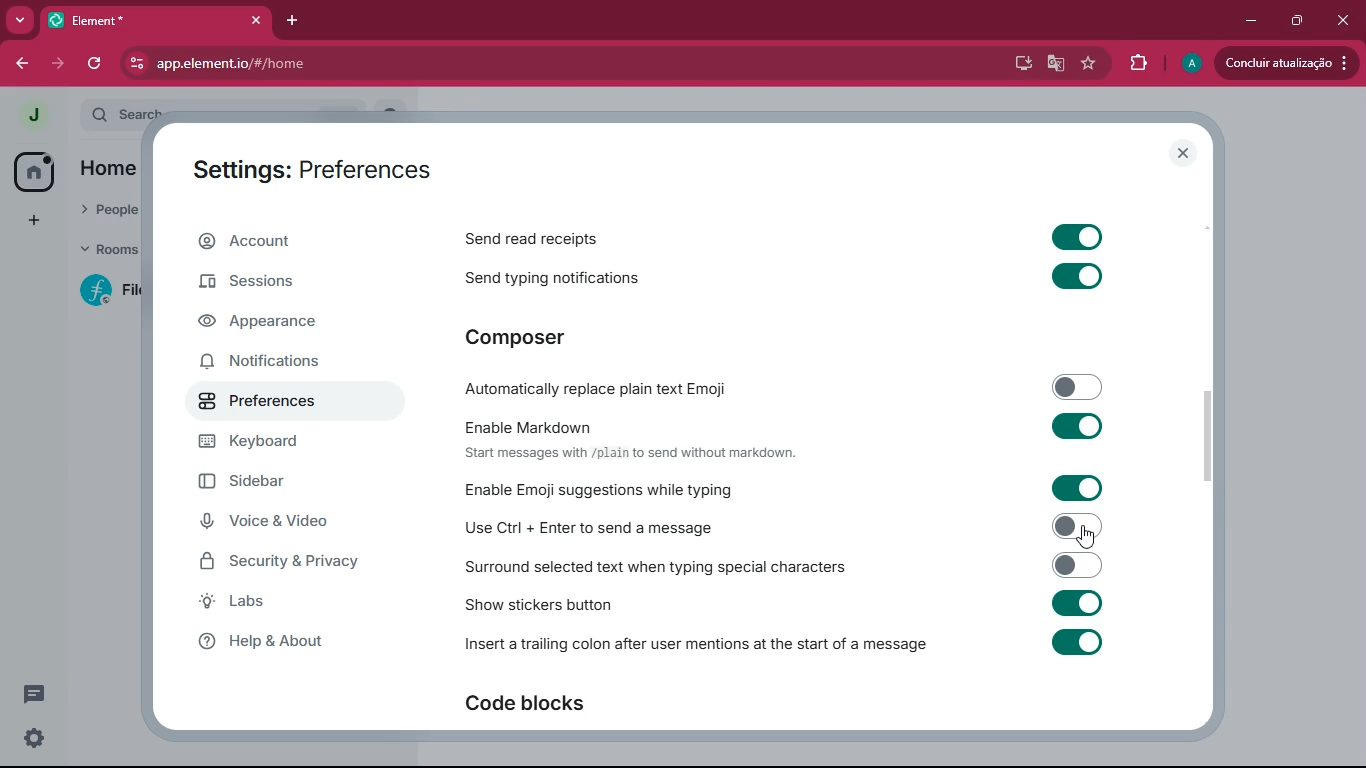 The width and height of the screenshot is (1366, 768). What do you see at coordinates (292, 482) in the screenshot?
I see `sidebar` at bounding box center [292, 482].